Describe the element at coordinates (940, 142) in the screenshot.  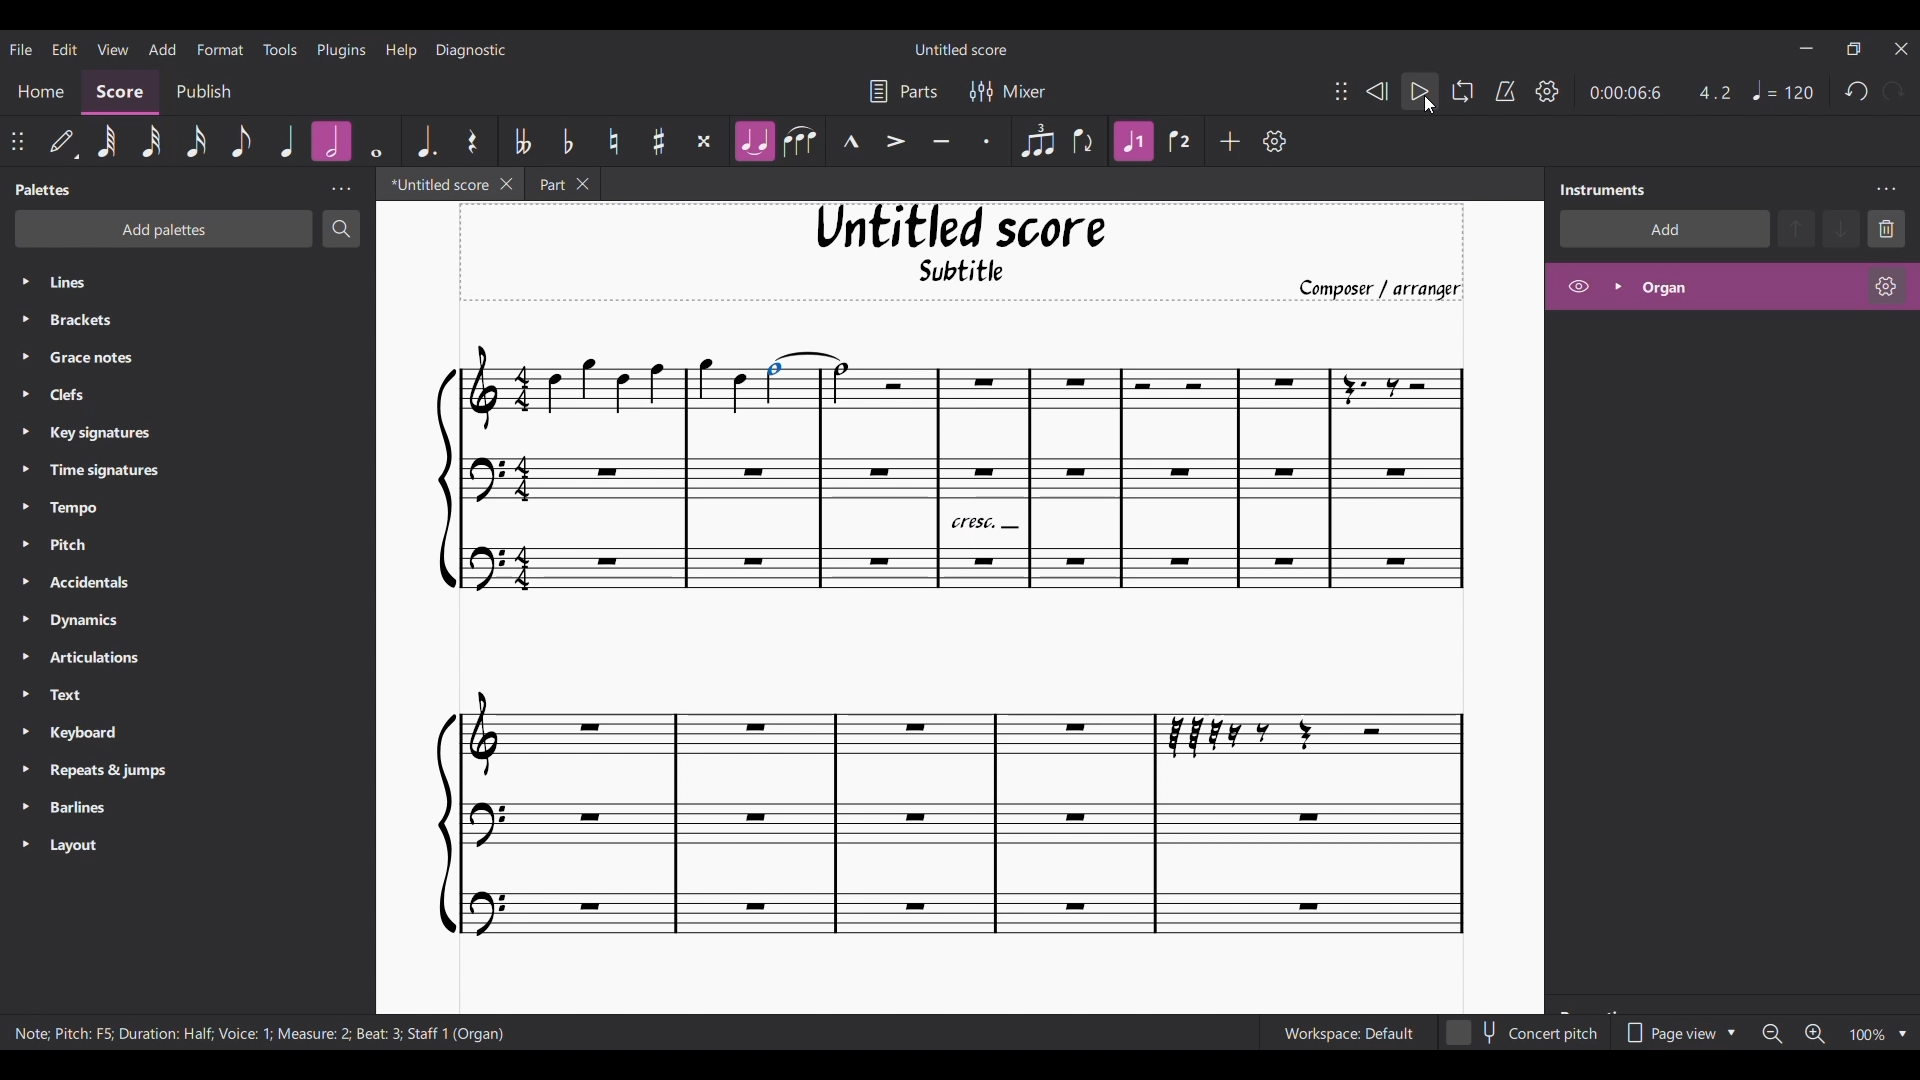
I see `Tenuto` at that location.